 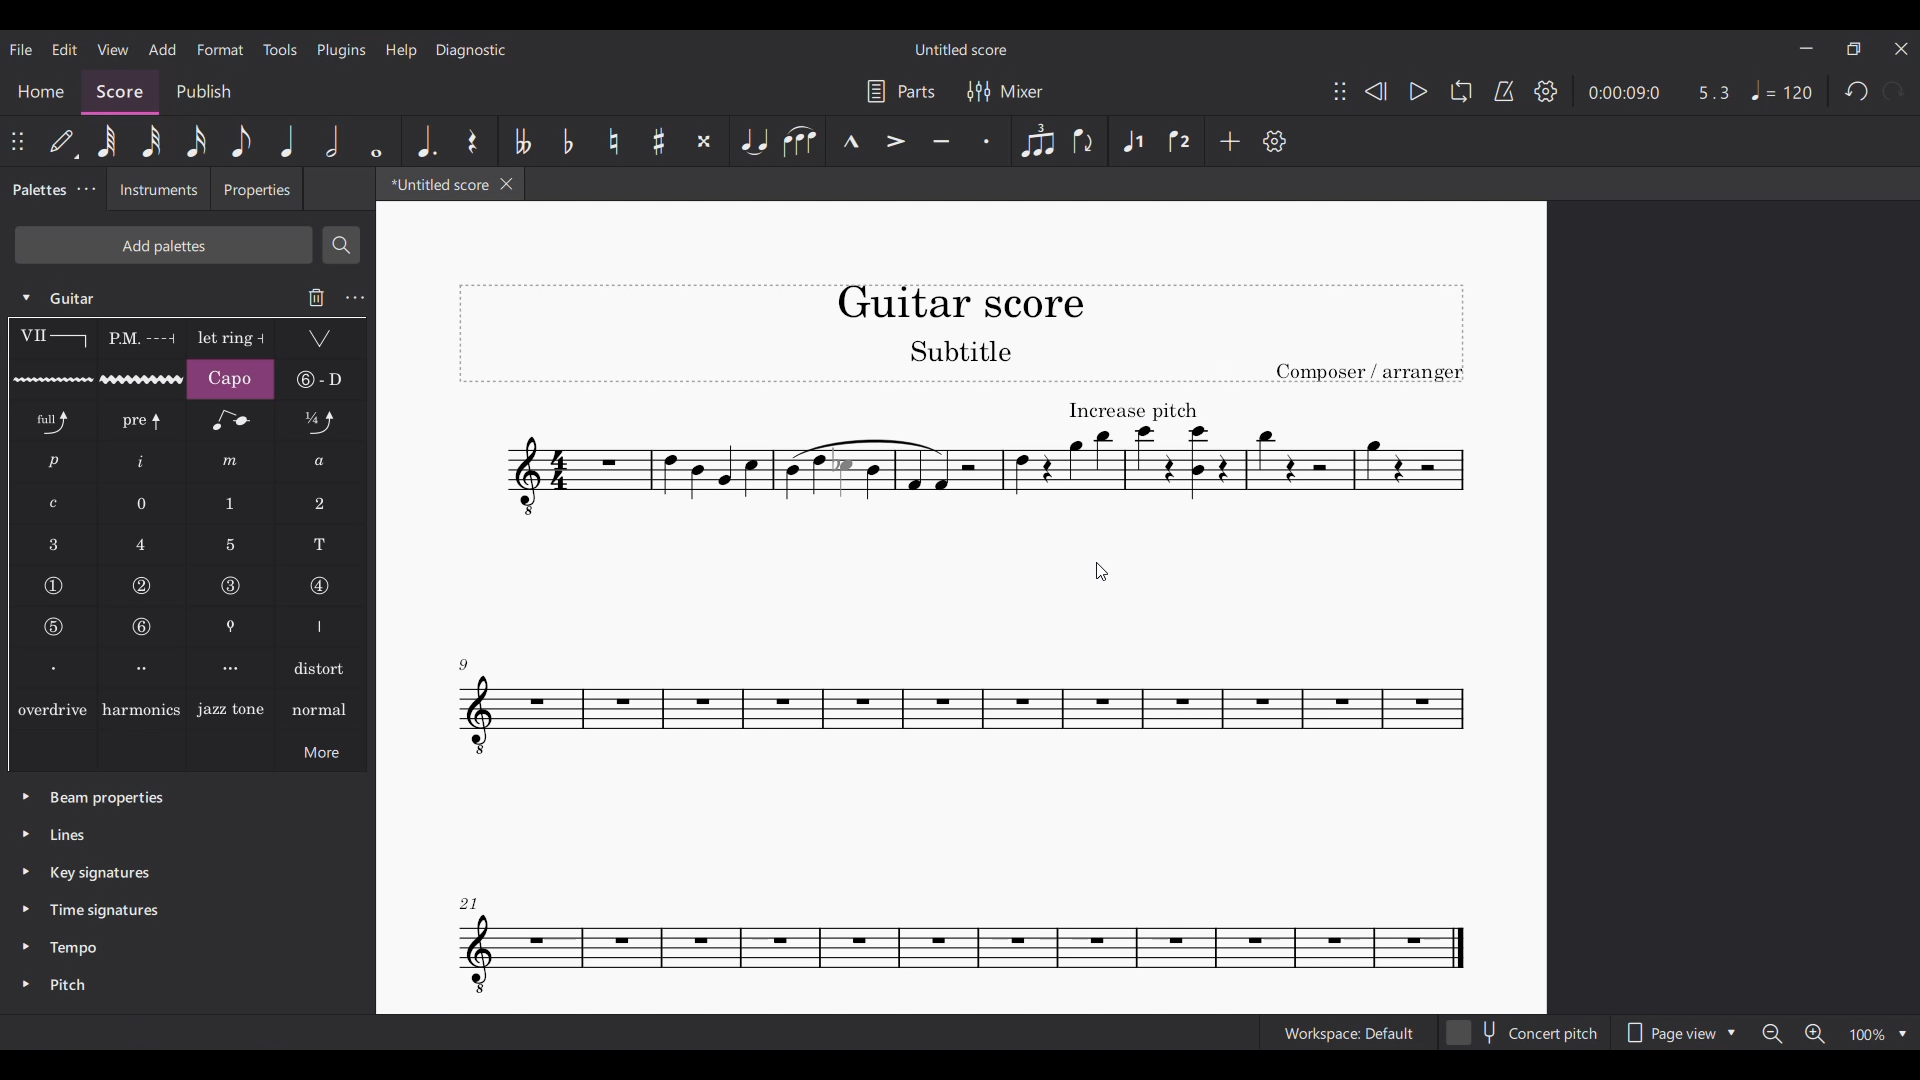 I want to click on 32nd note, so click(x=151, y=141).